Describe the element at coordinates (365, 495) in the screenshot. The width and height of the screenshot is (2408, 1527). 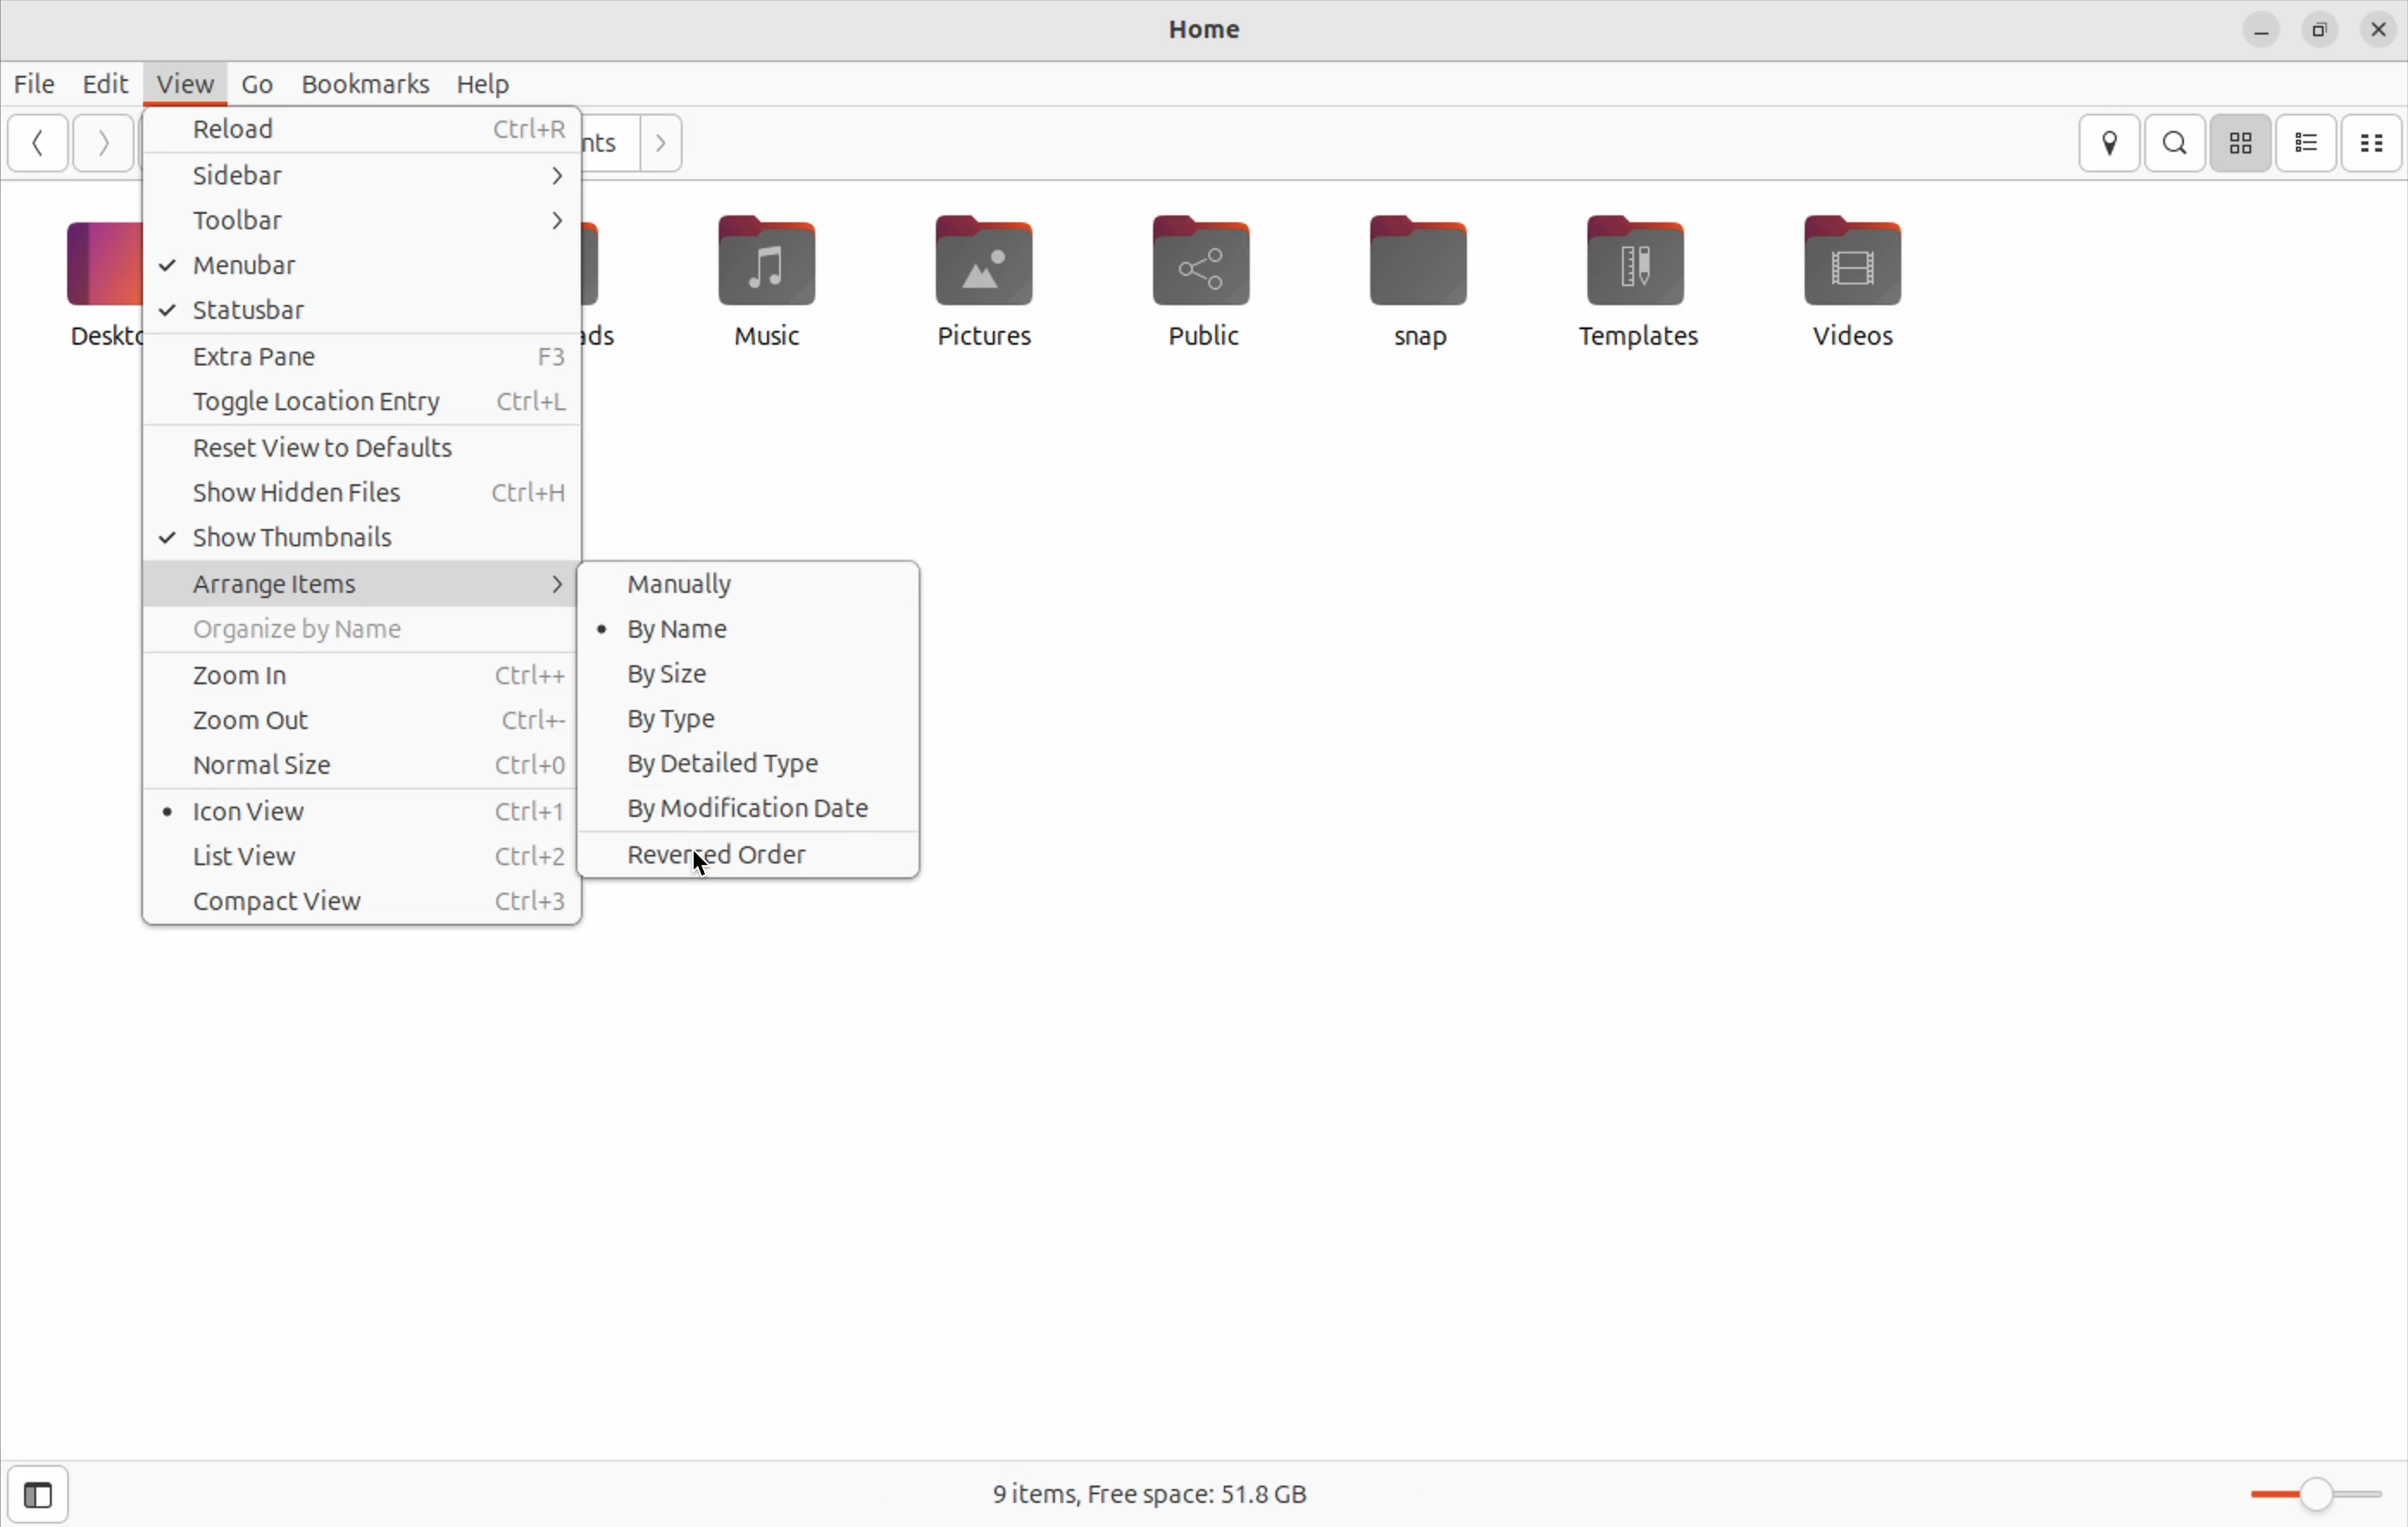
I see `show hidden files` at that location.